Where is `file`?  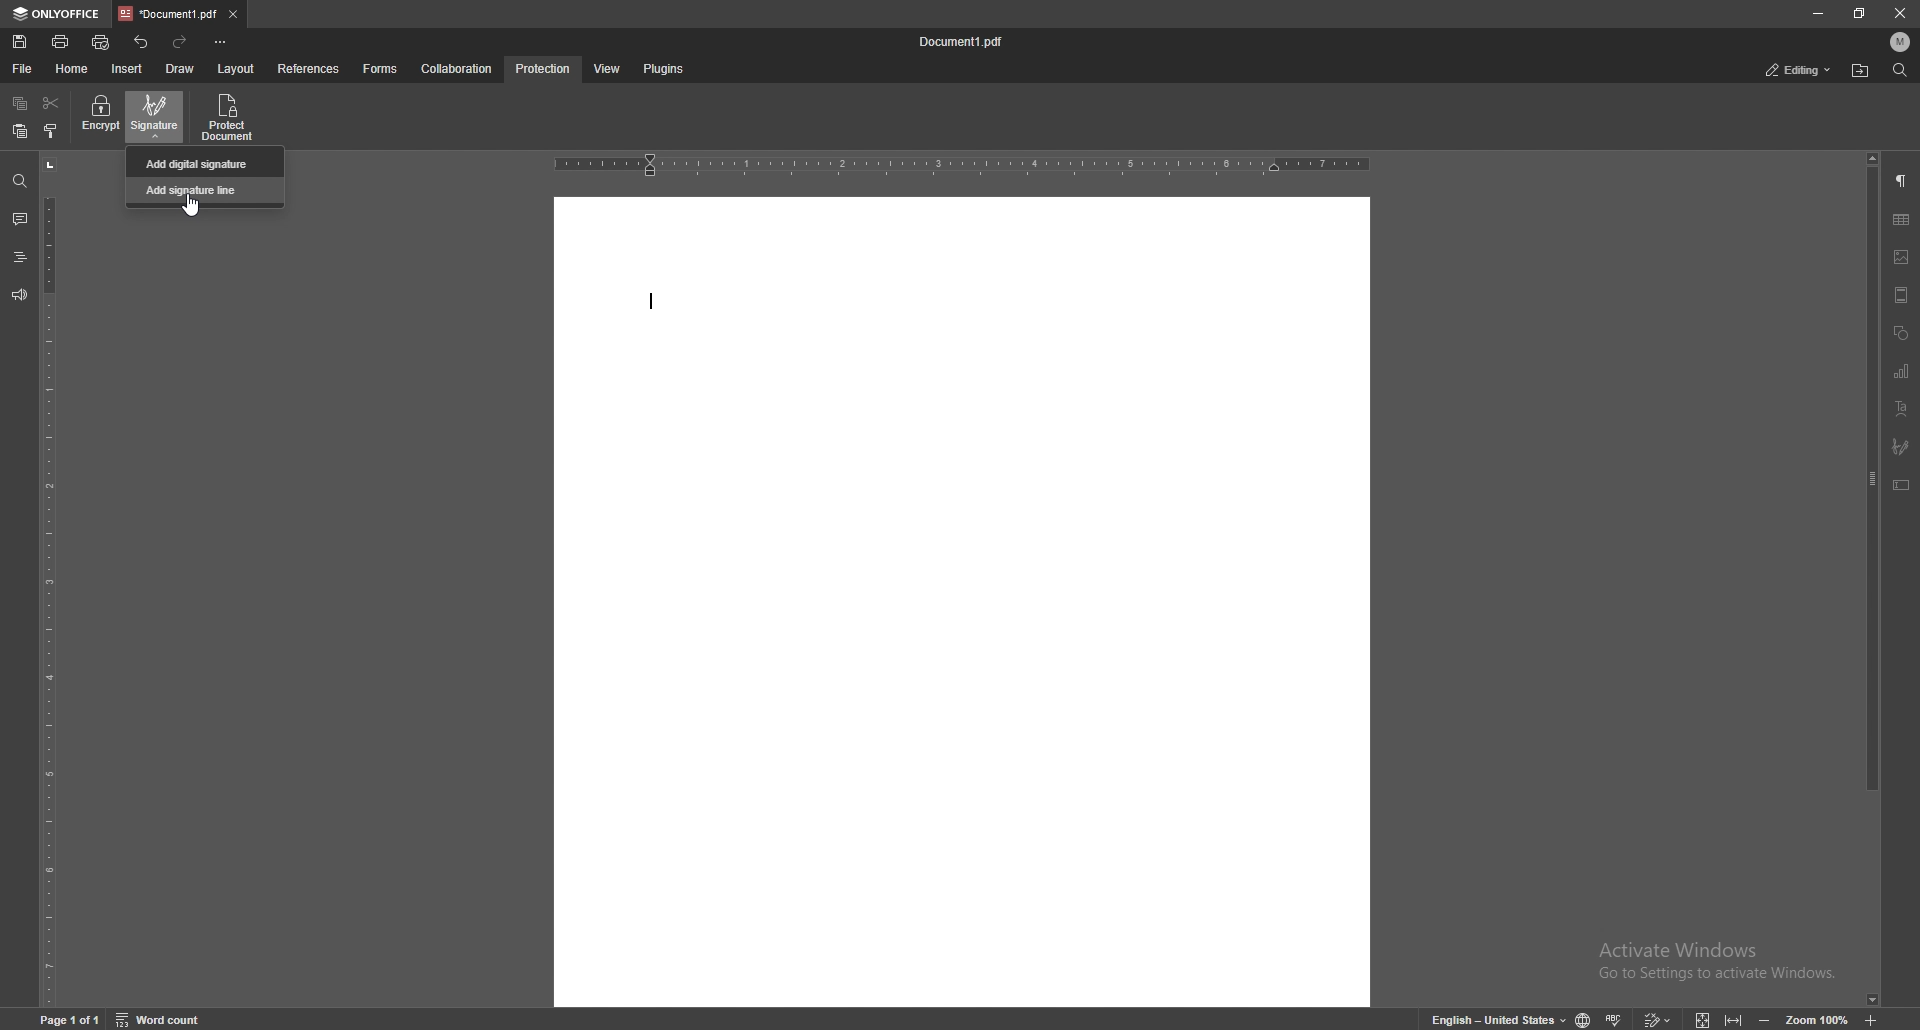
file is located at coordinates (24, 69).